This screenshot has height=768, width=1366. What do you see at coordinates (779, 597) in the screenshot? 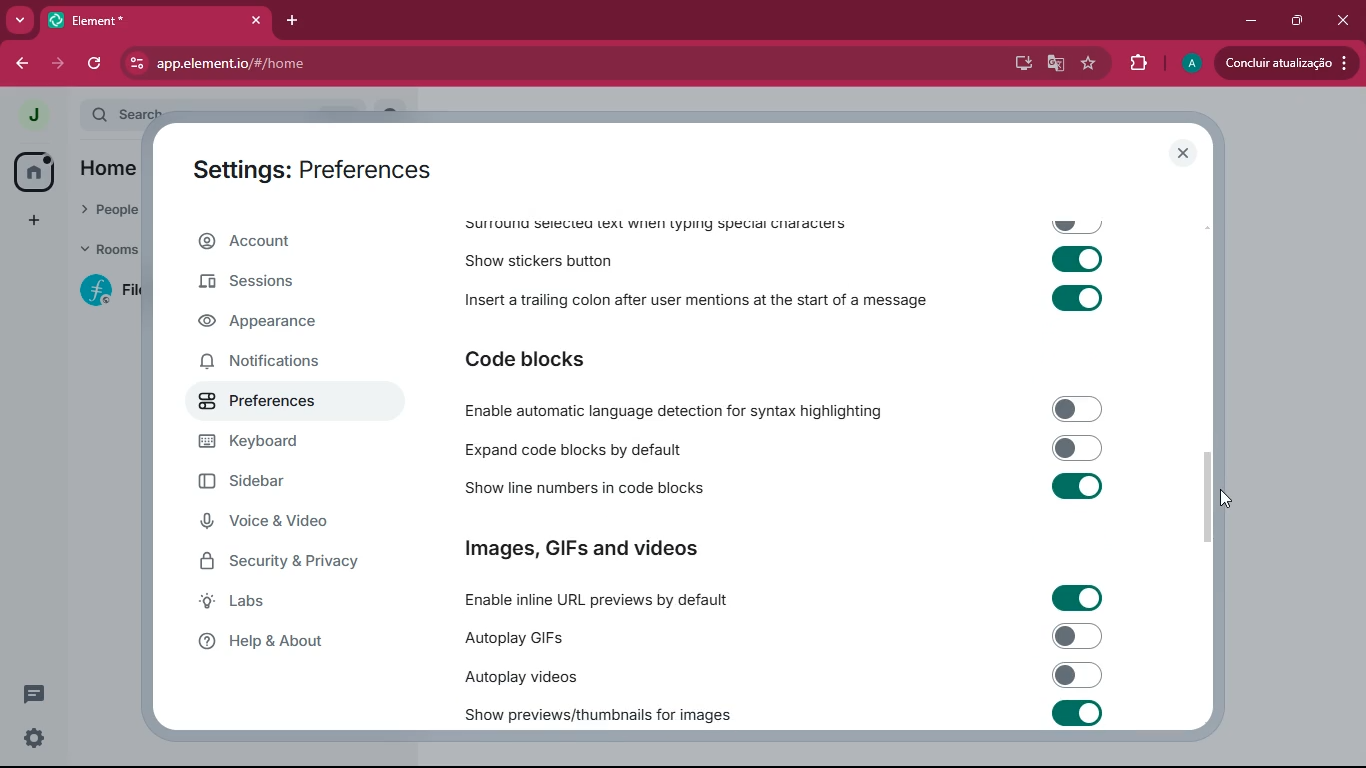
I see `Enable inline URL previews by default` at bounding box center [779, 597].